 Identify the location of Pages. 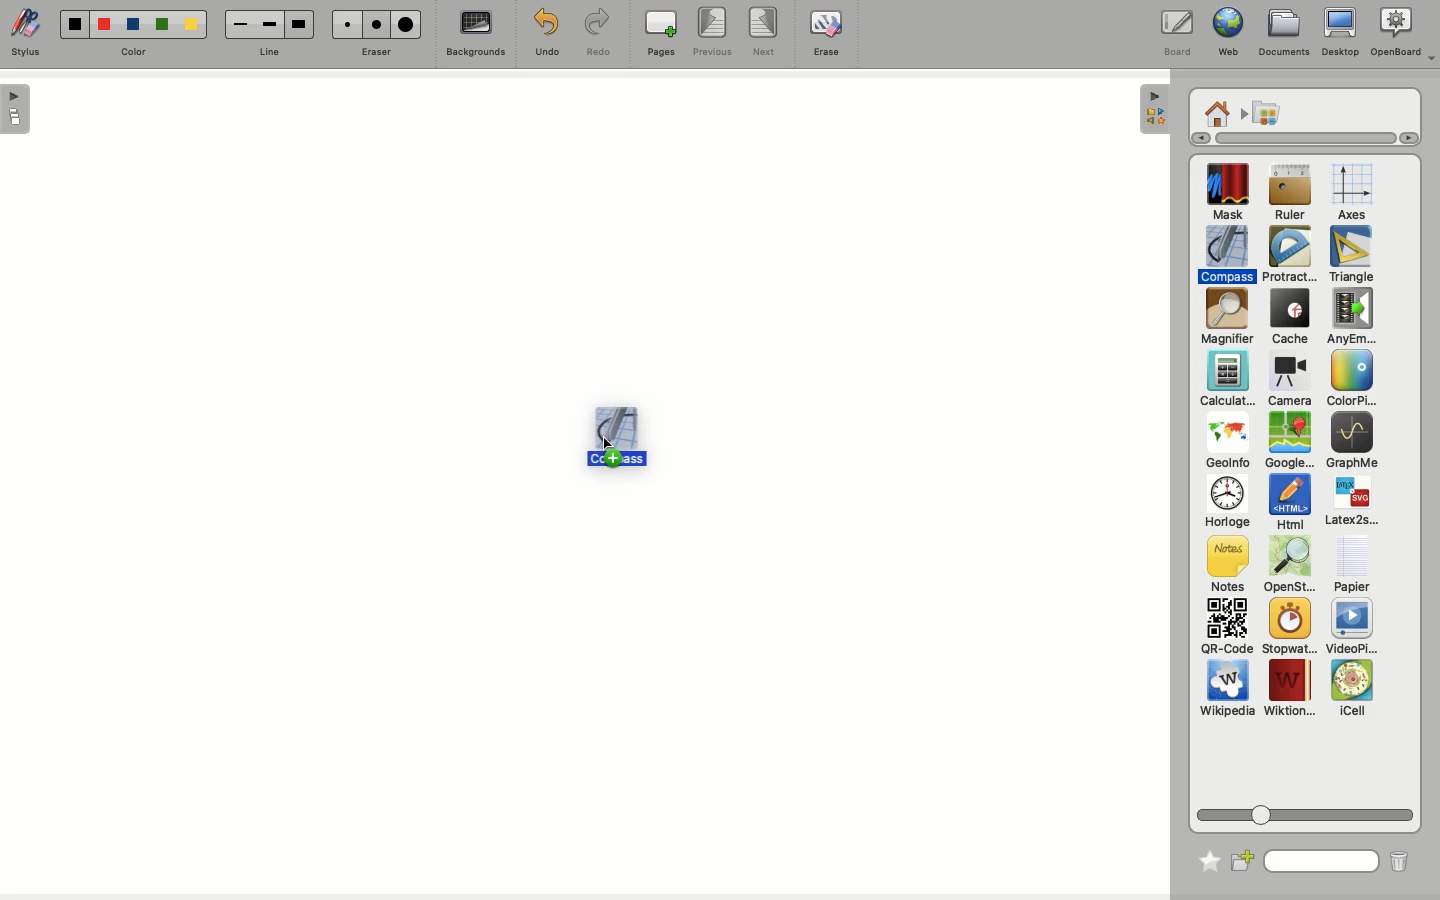
(661, 35).